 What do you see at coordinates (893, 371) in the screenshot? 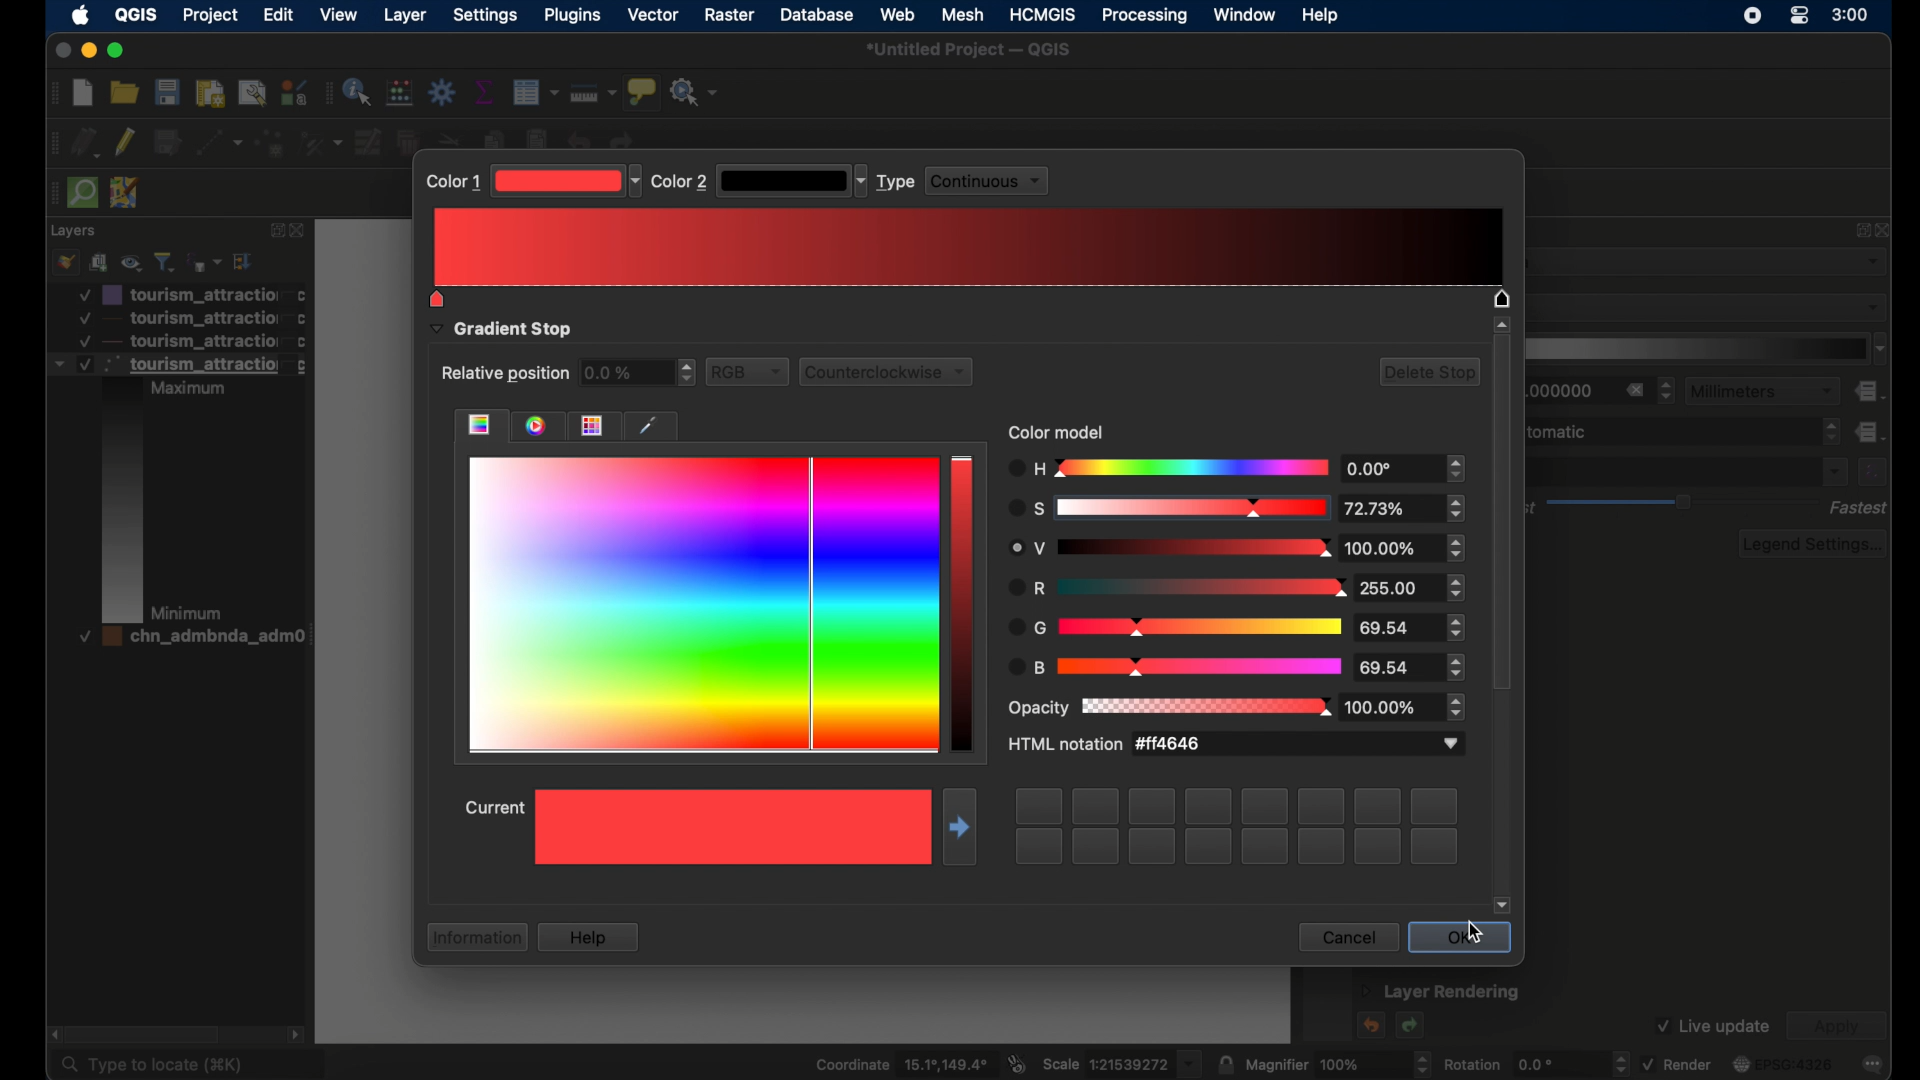
I see `counterclockwise dropdown` at bounding box center [893, 371].